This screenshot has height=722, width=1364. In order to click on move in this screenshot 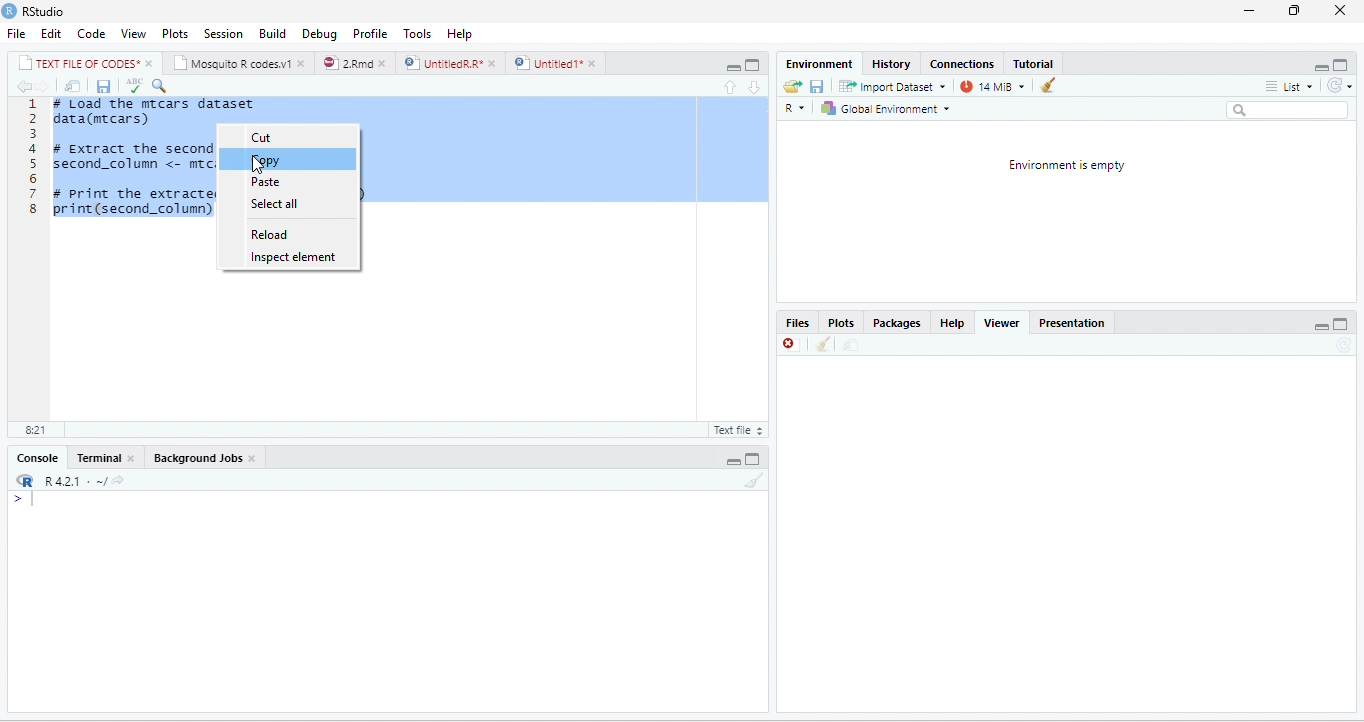, I will do `click(848, 346)`.